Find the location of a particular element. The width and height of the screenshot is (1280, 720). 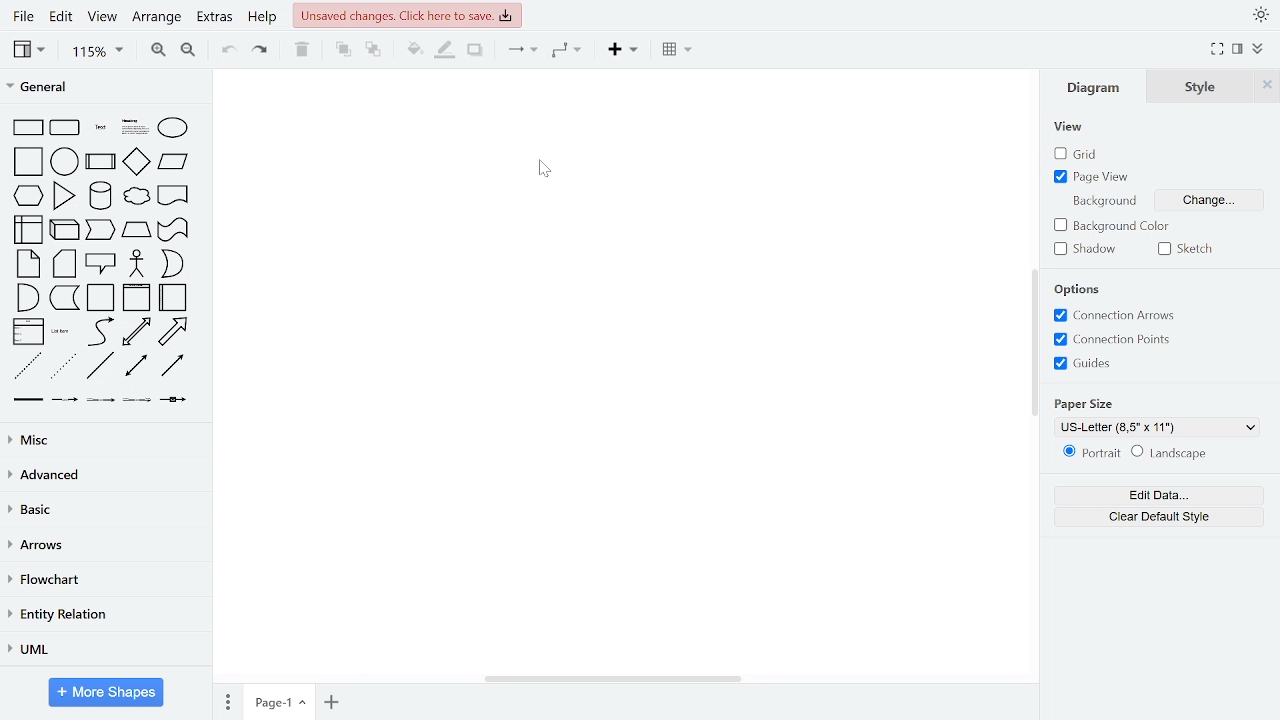

connector is located at coordinates (522, 49).